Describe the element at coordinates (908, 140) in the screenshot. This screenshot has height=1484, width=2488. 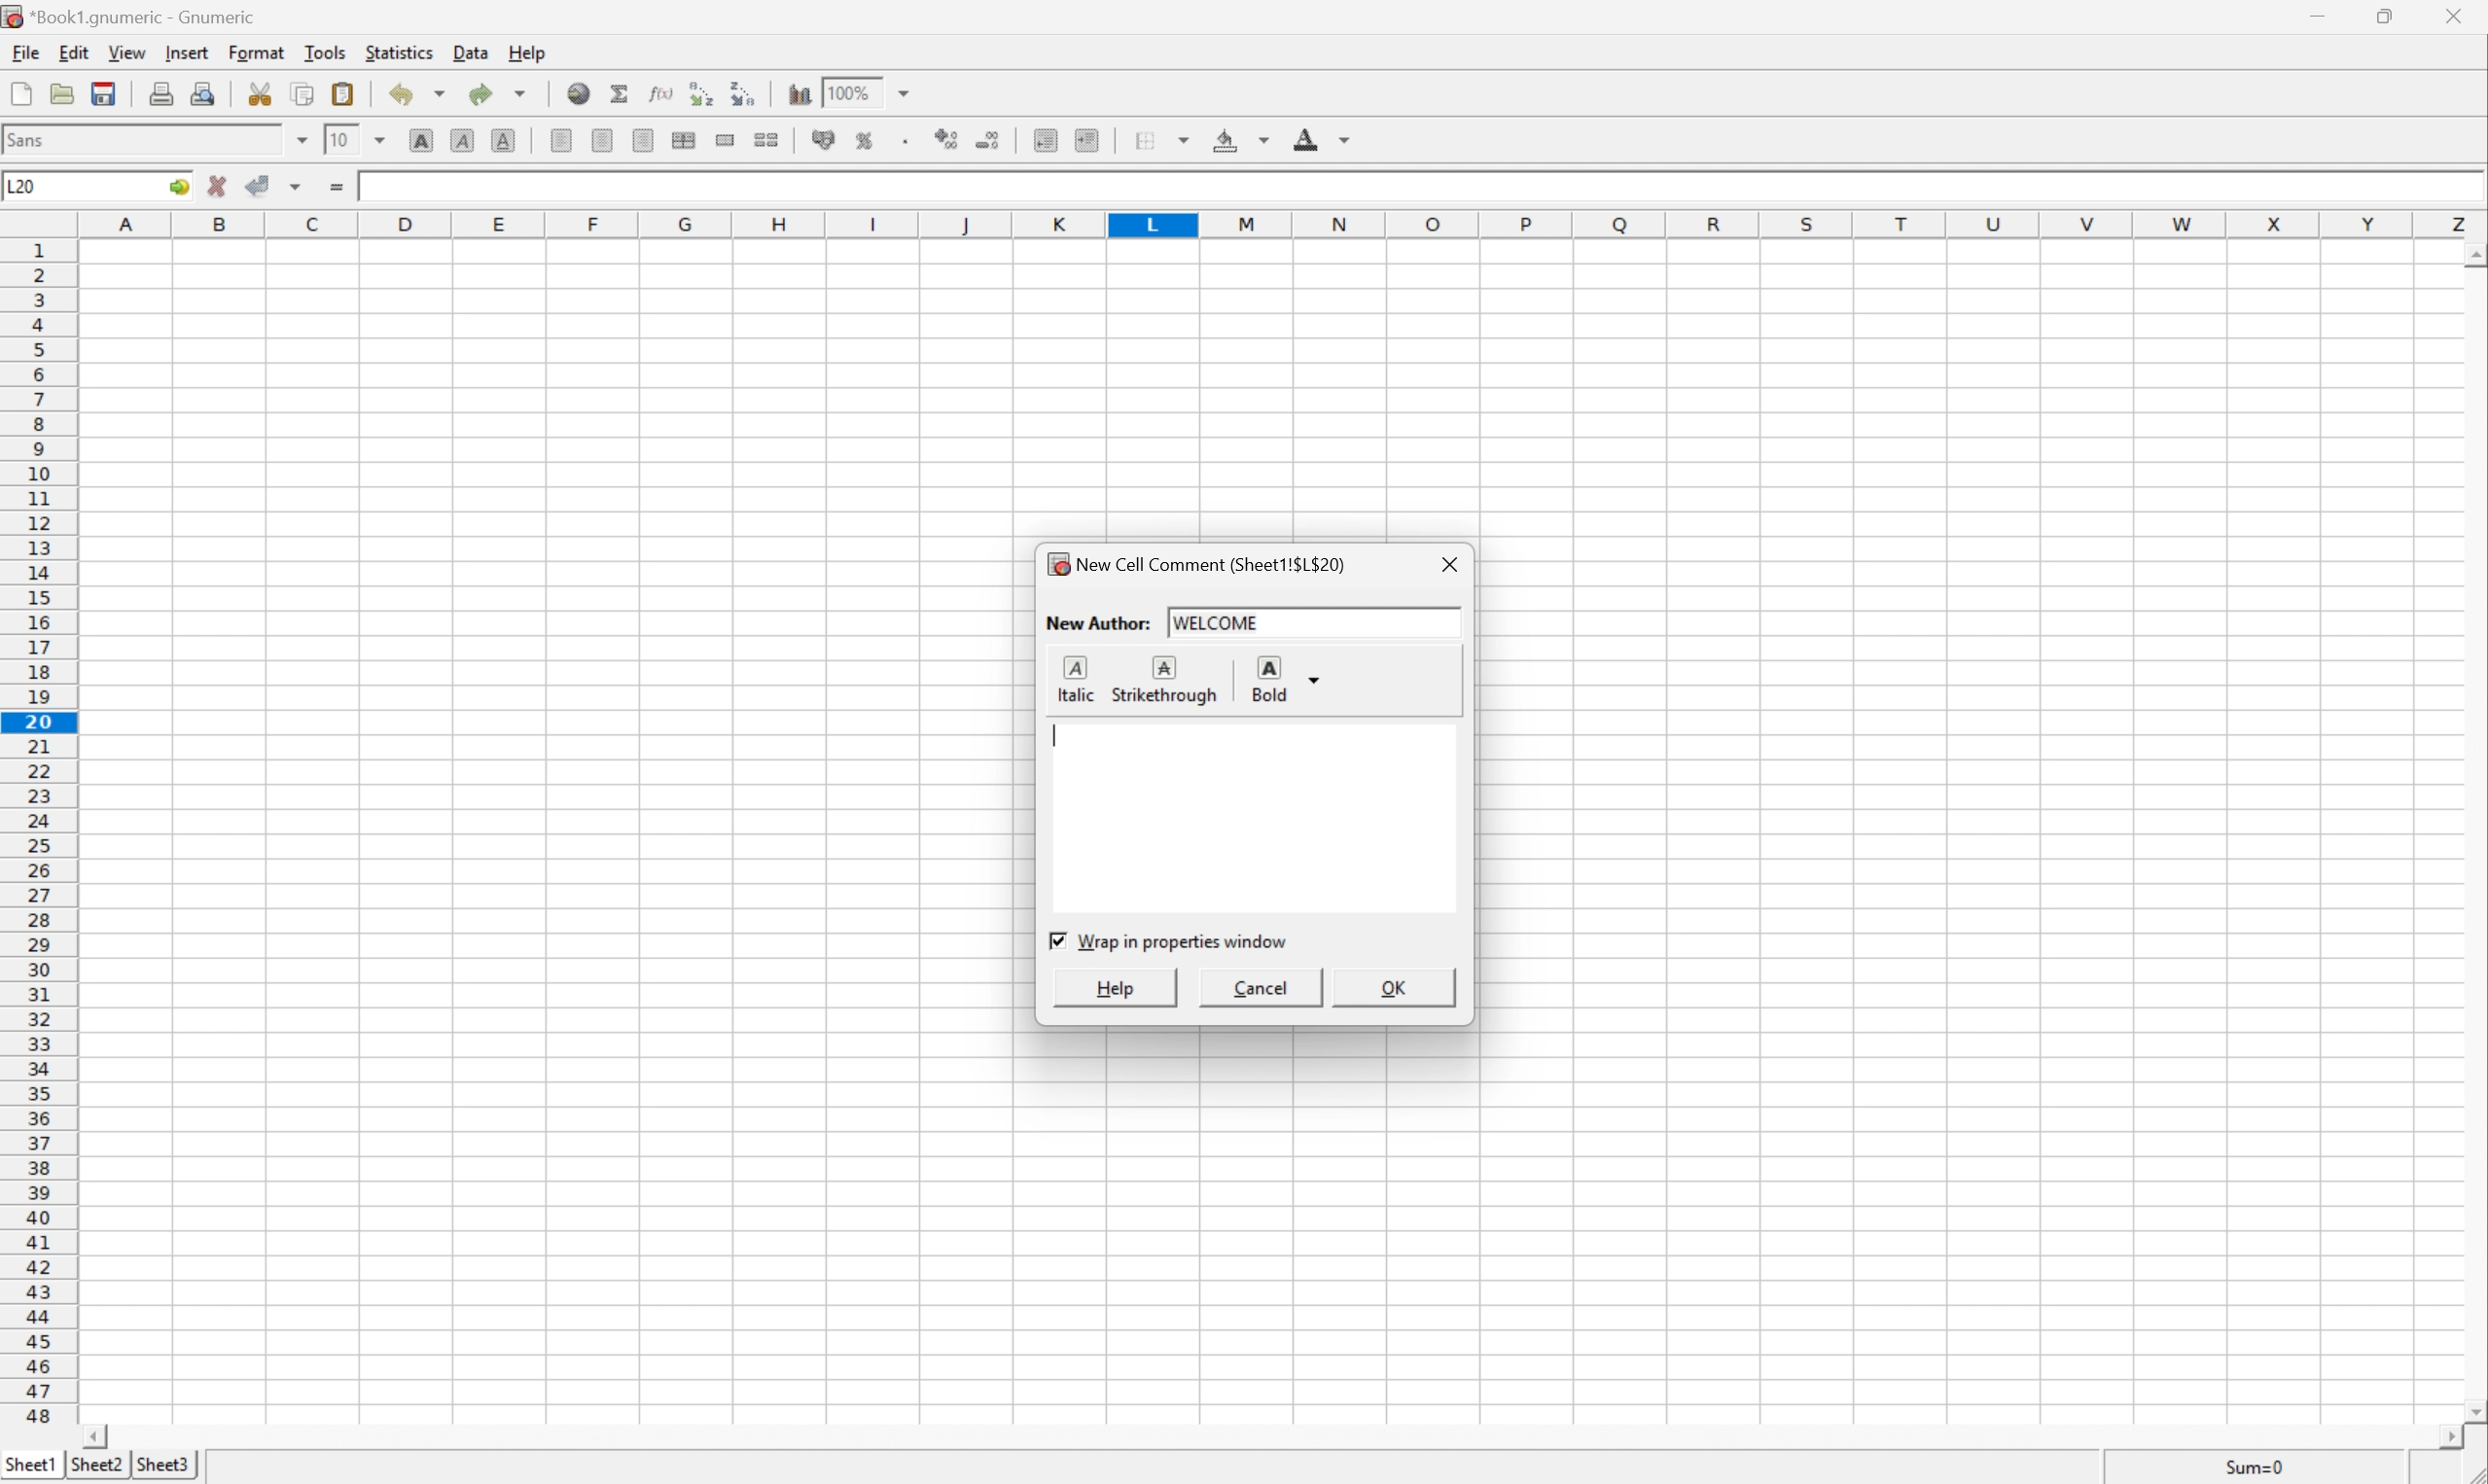
I see `Set the format of the selected cells to include a thousands separator` at that location.